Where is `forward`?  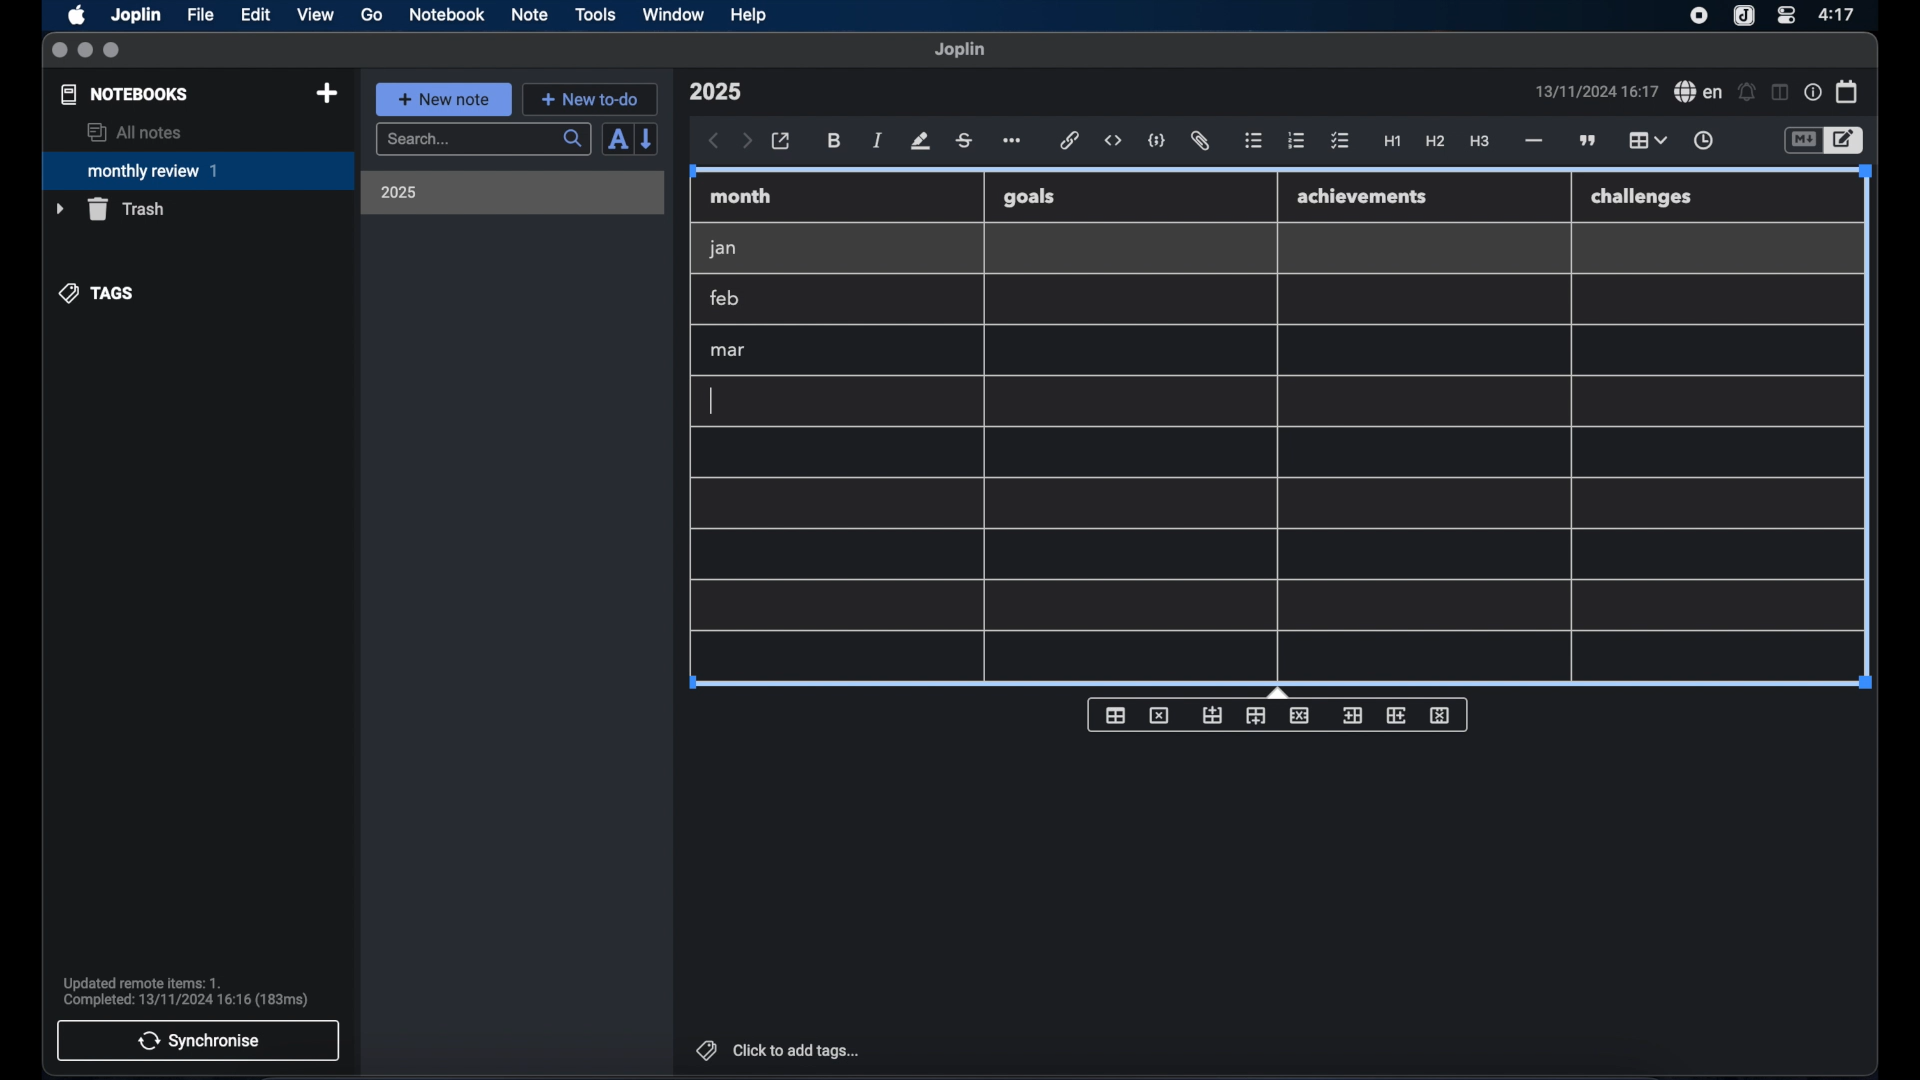
forward is located at coordinates (747, 142).